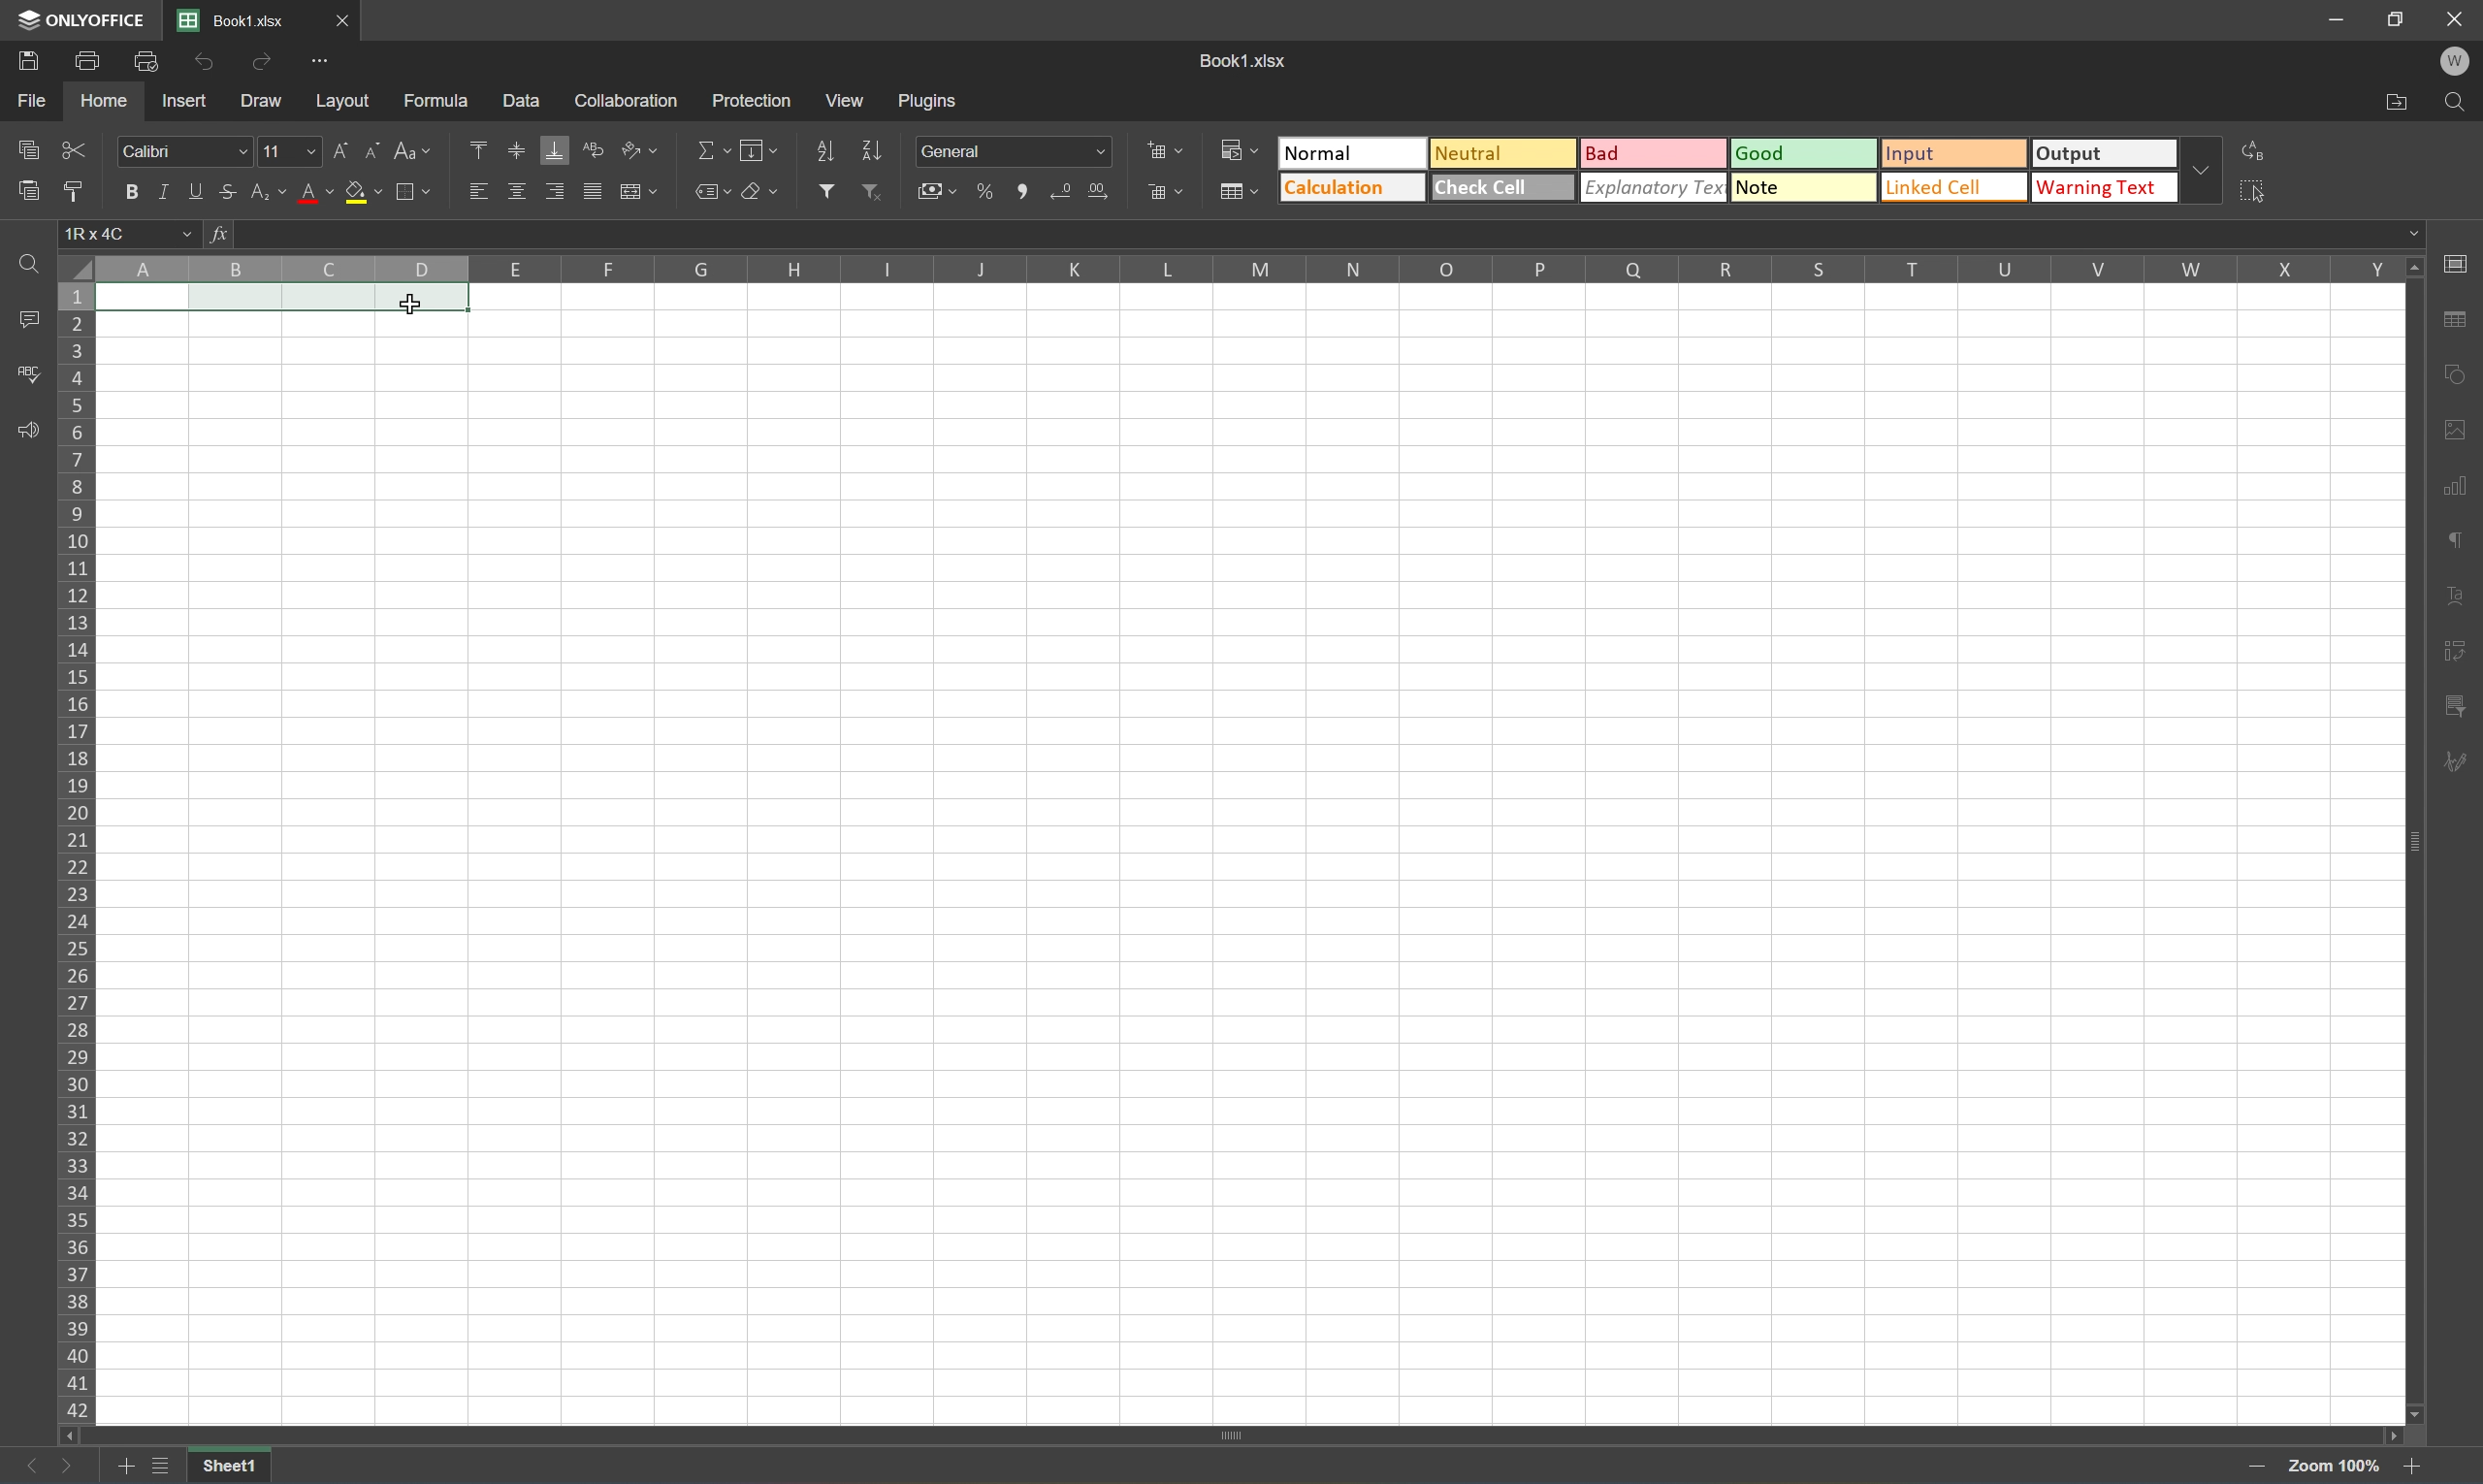  What do you see at coordinates (443, 99) in the screenshot?
I see `Formula` at bounding box center [443, 99].